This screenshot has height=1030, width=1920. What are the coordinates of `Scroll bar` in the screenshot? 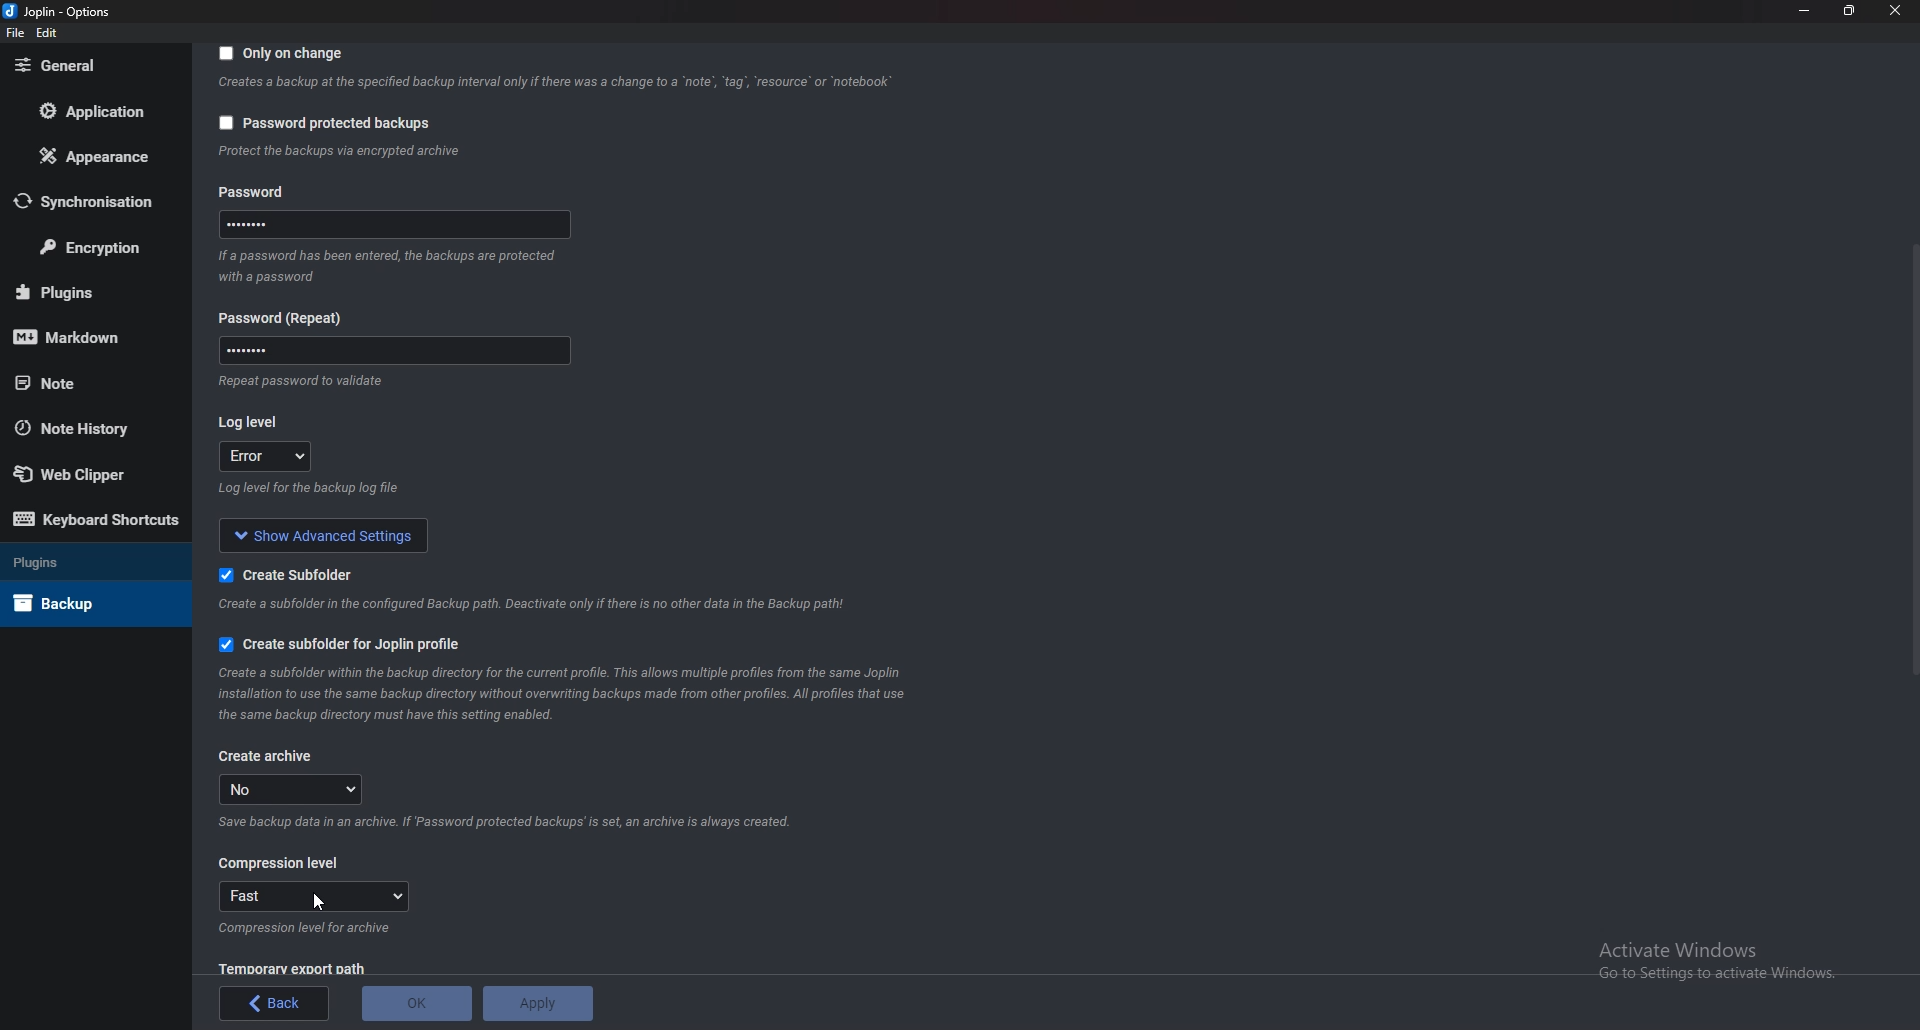 It's located at (1914, 459).